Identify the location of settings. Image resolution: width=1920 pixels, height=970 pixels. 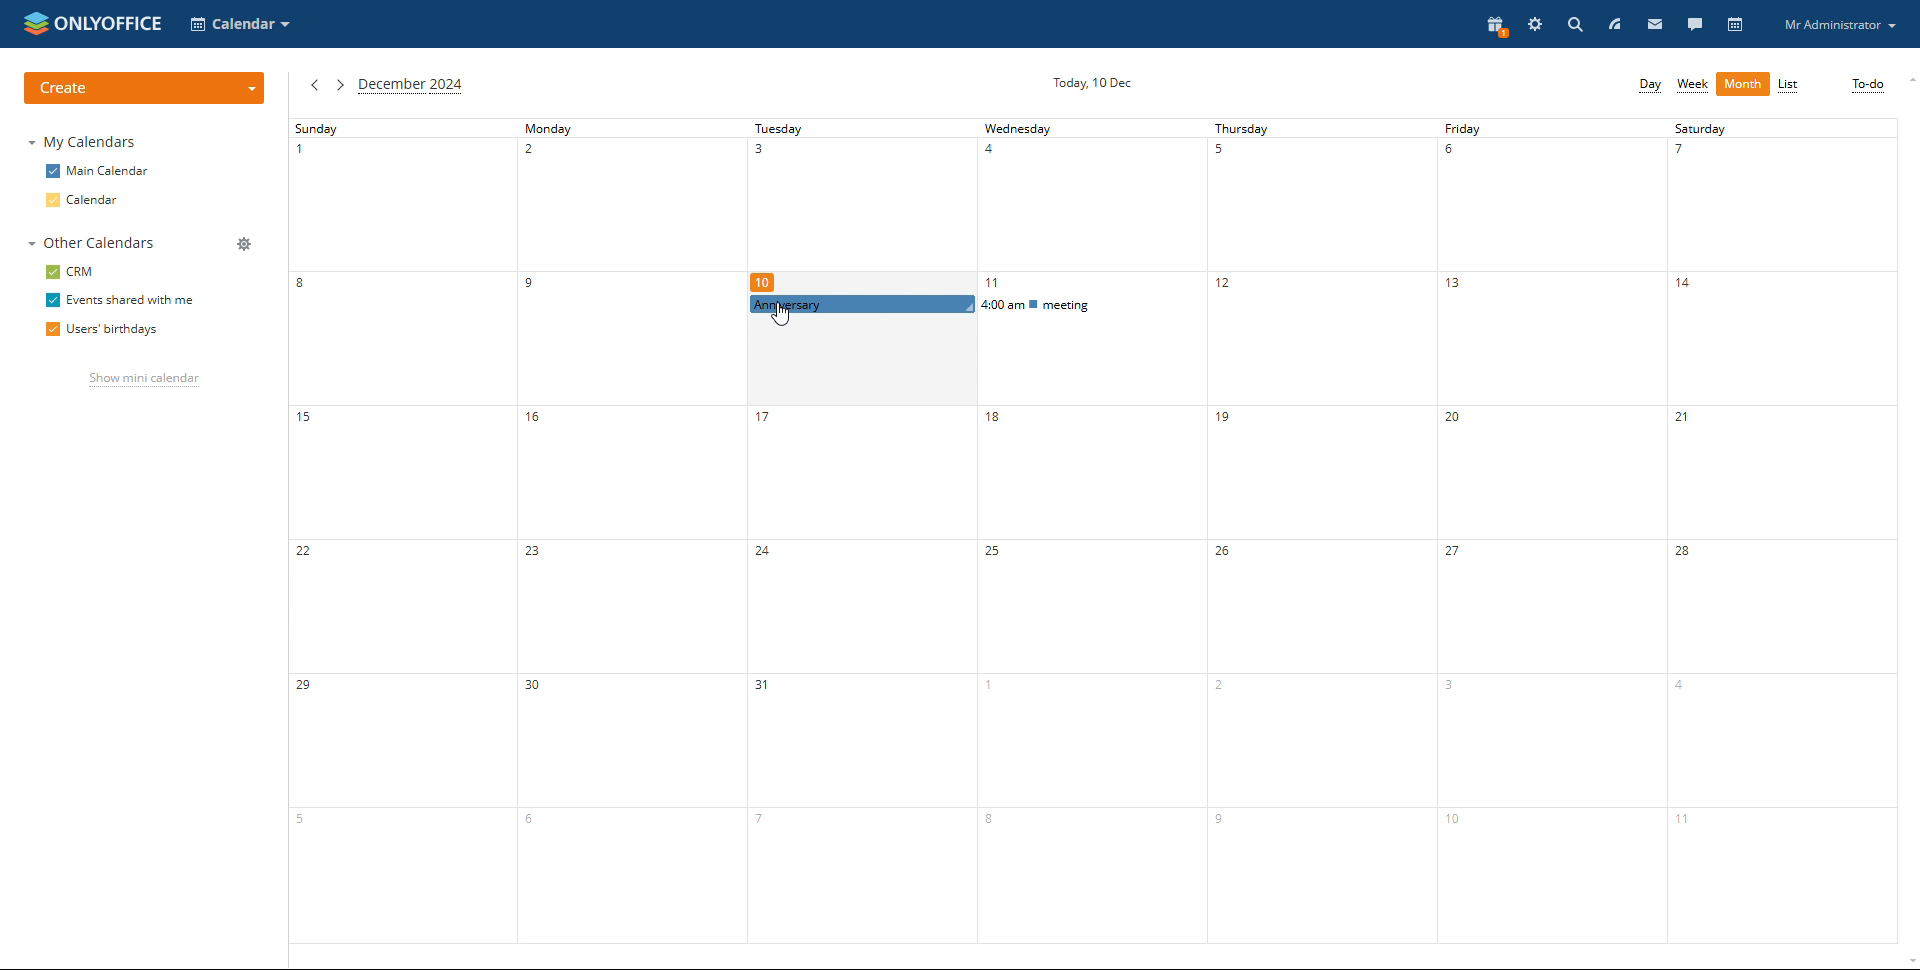
(1536, 24).